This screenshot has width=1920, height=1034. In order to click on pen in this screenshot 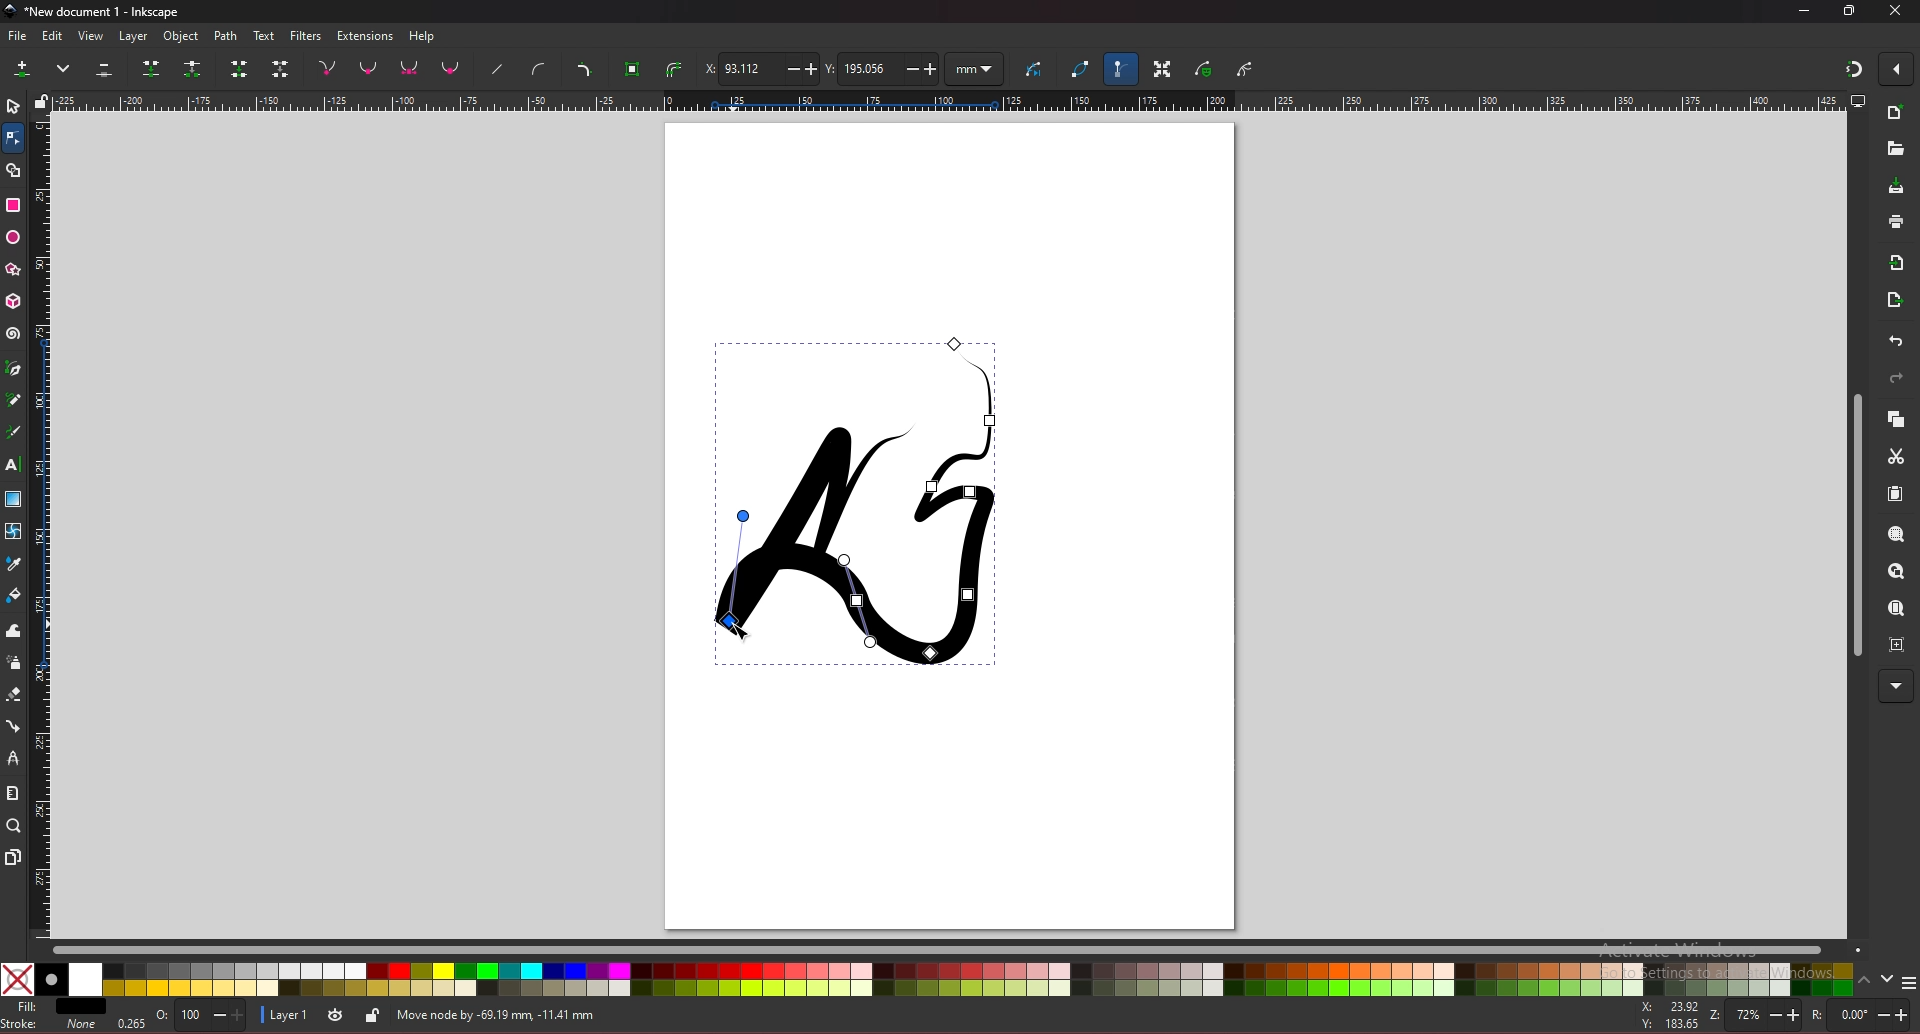, I will do `click(16, 367)`.